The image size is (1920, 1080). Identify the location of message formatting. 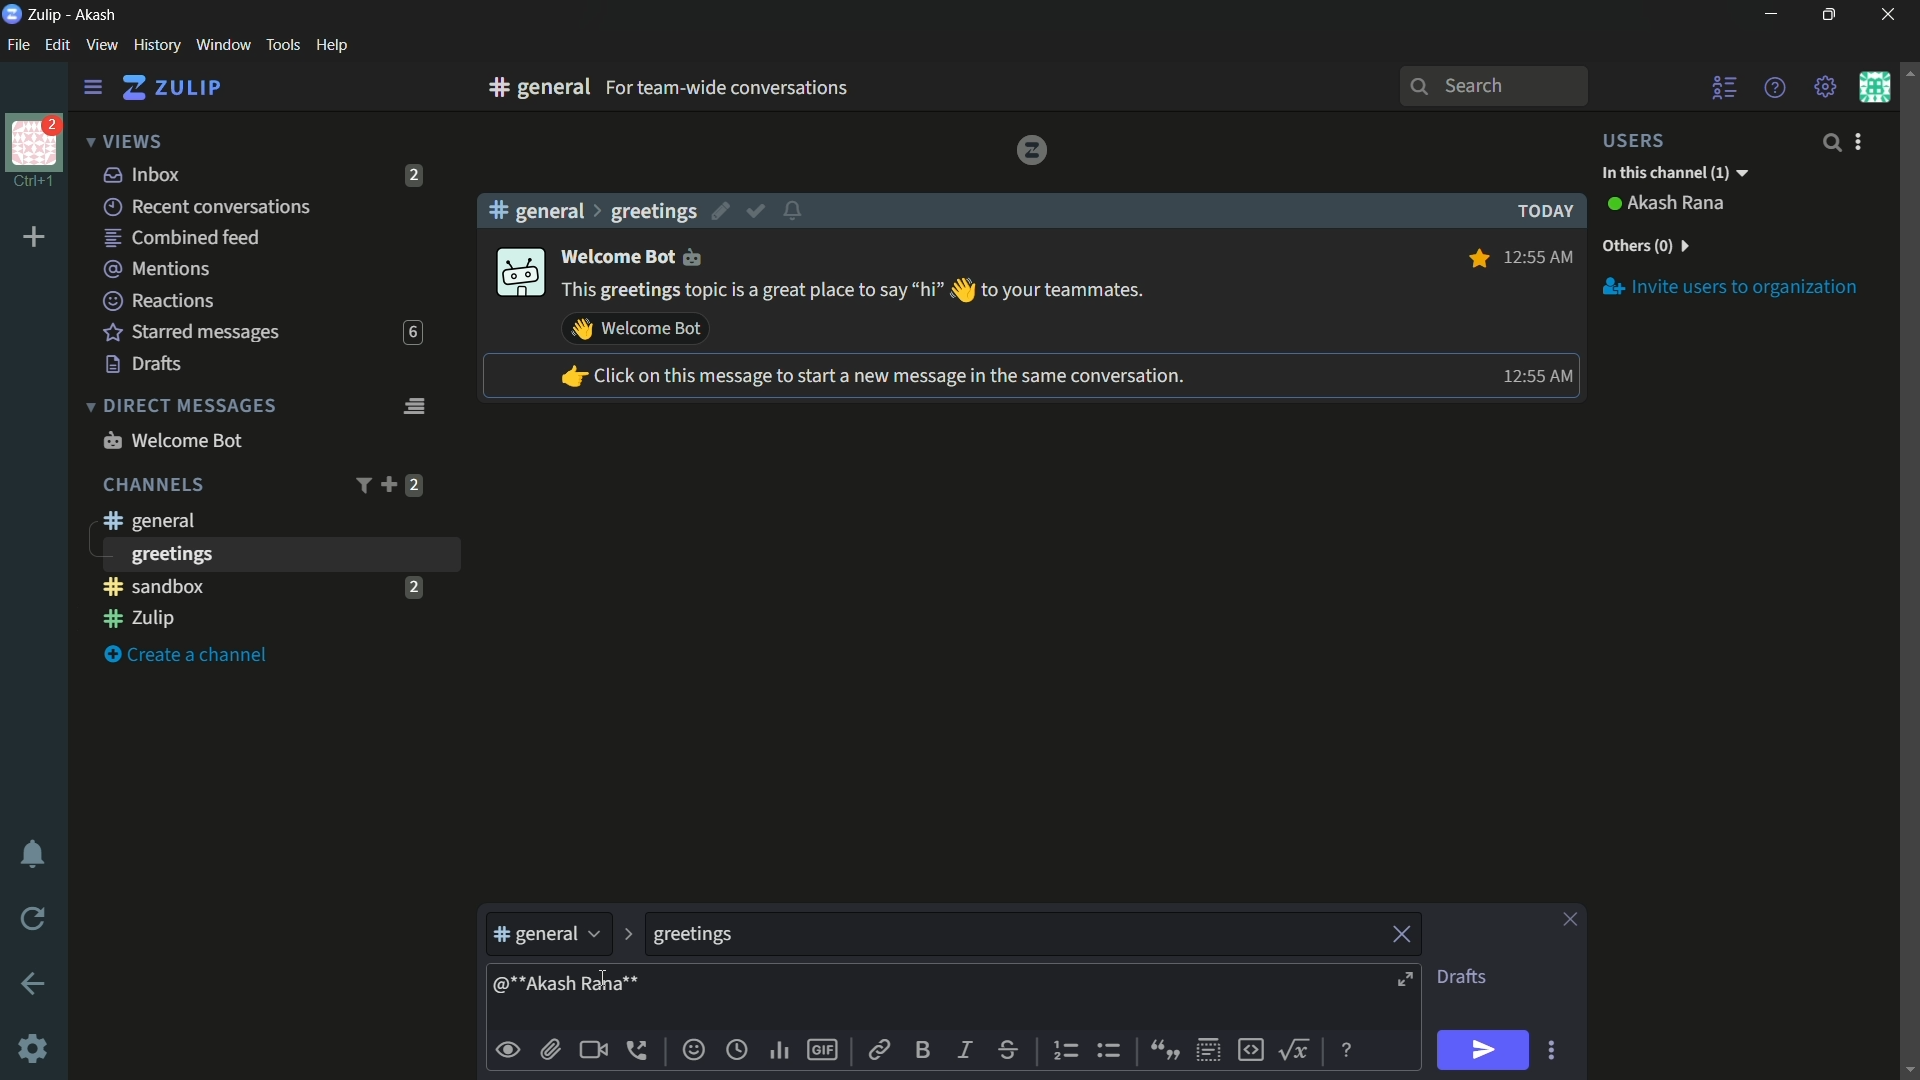
(1349, 1048).